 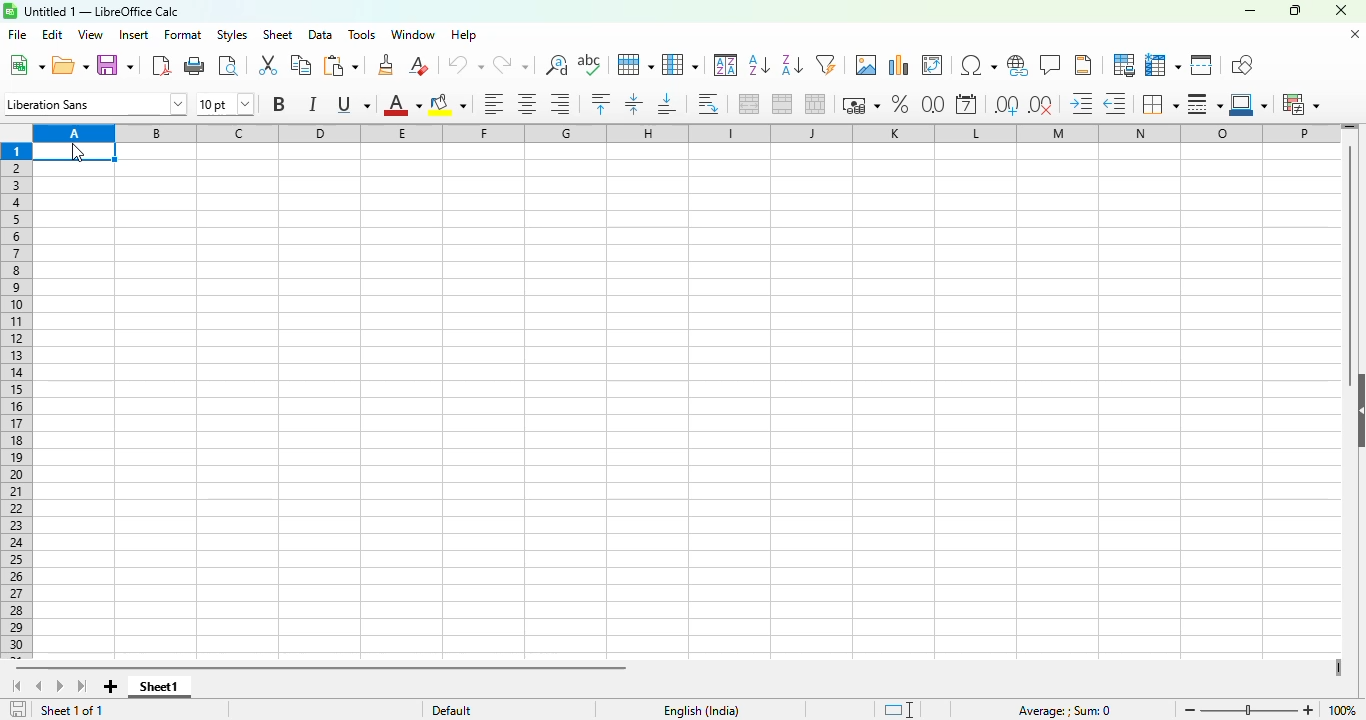 What do you see at coordinates (900, 104) in the screenshot?
I see `format as percent` at bounding box center [900, 104].